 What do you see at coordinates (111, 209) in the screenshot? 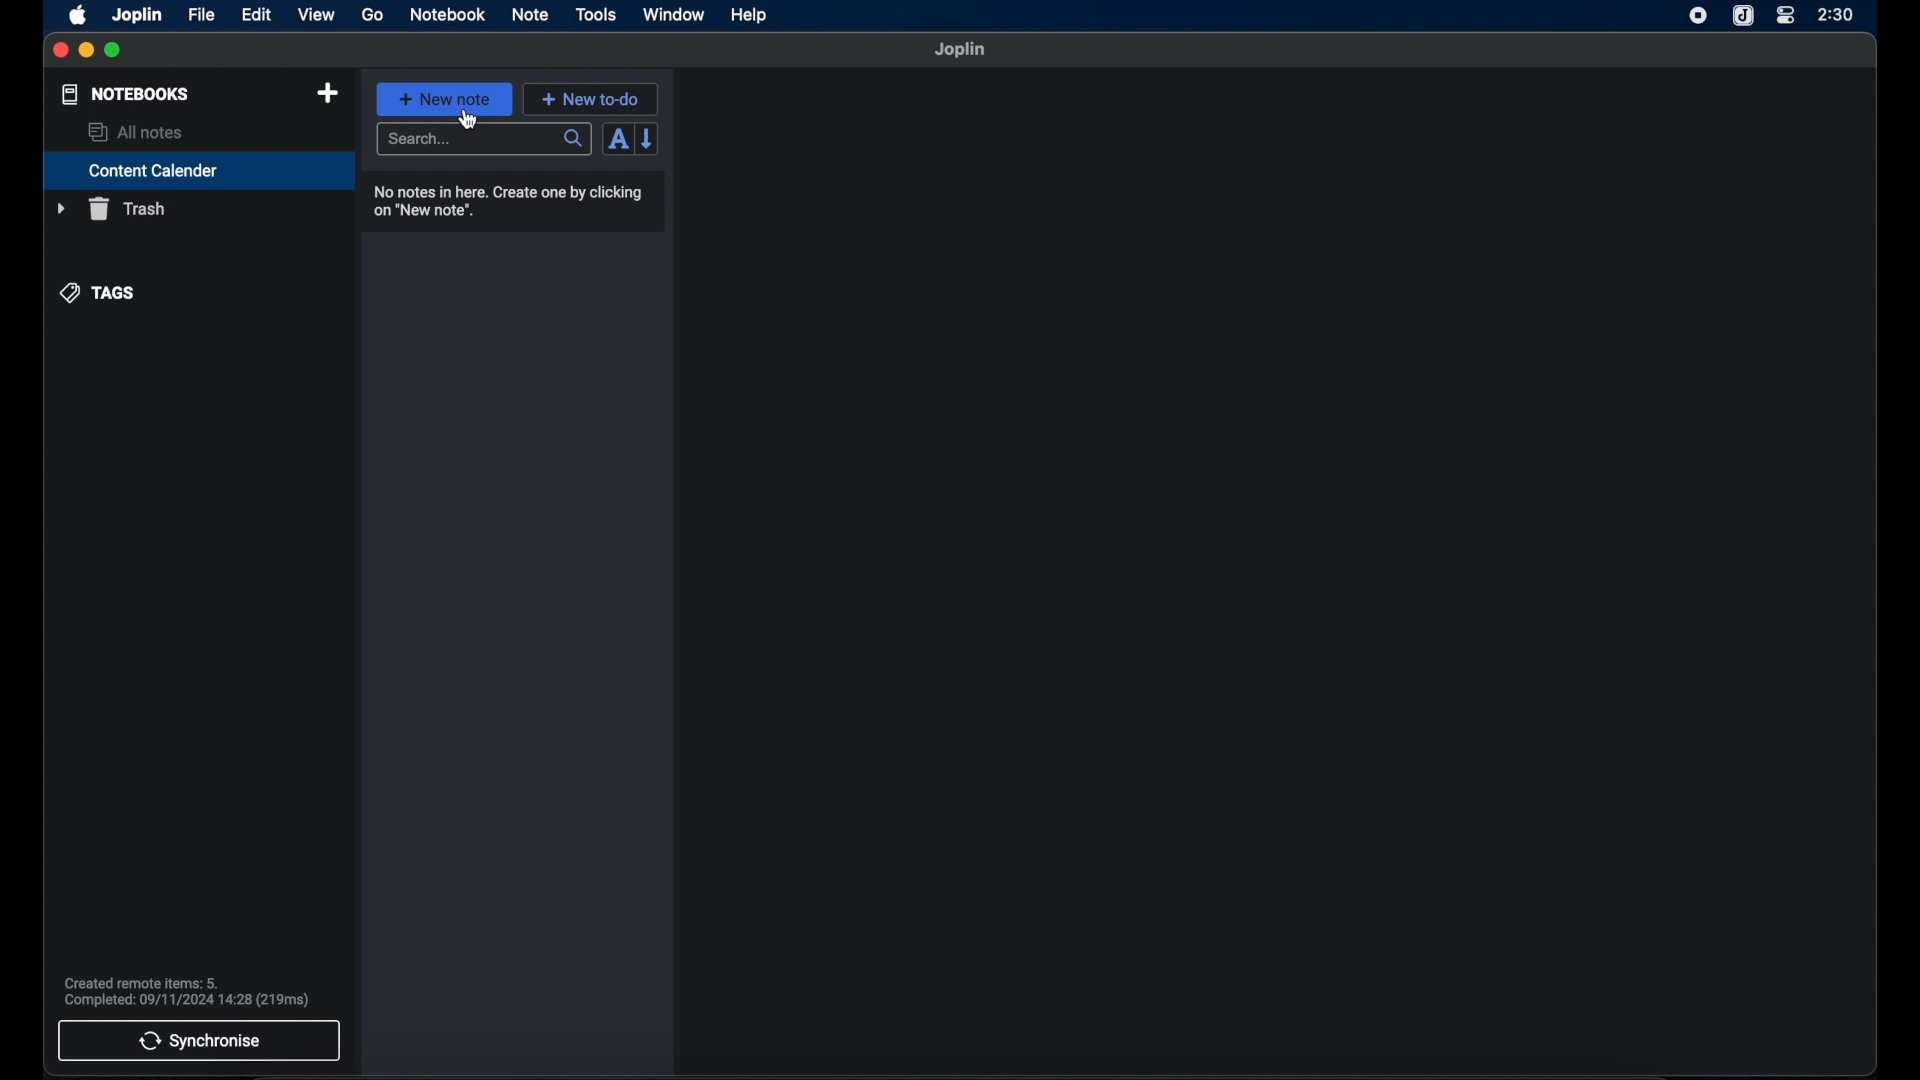
I see `trash` at bounding box center [111, 209].